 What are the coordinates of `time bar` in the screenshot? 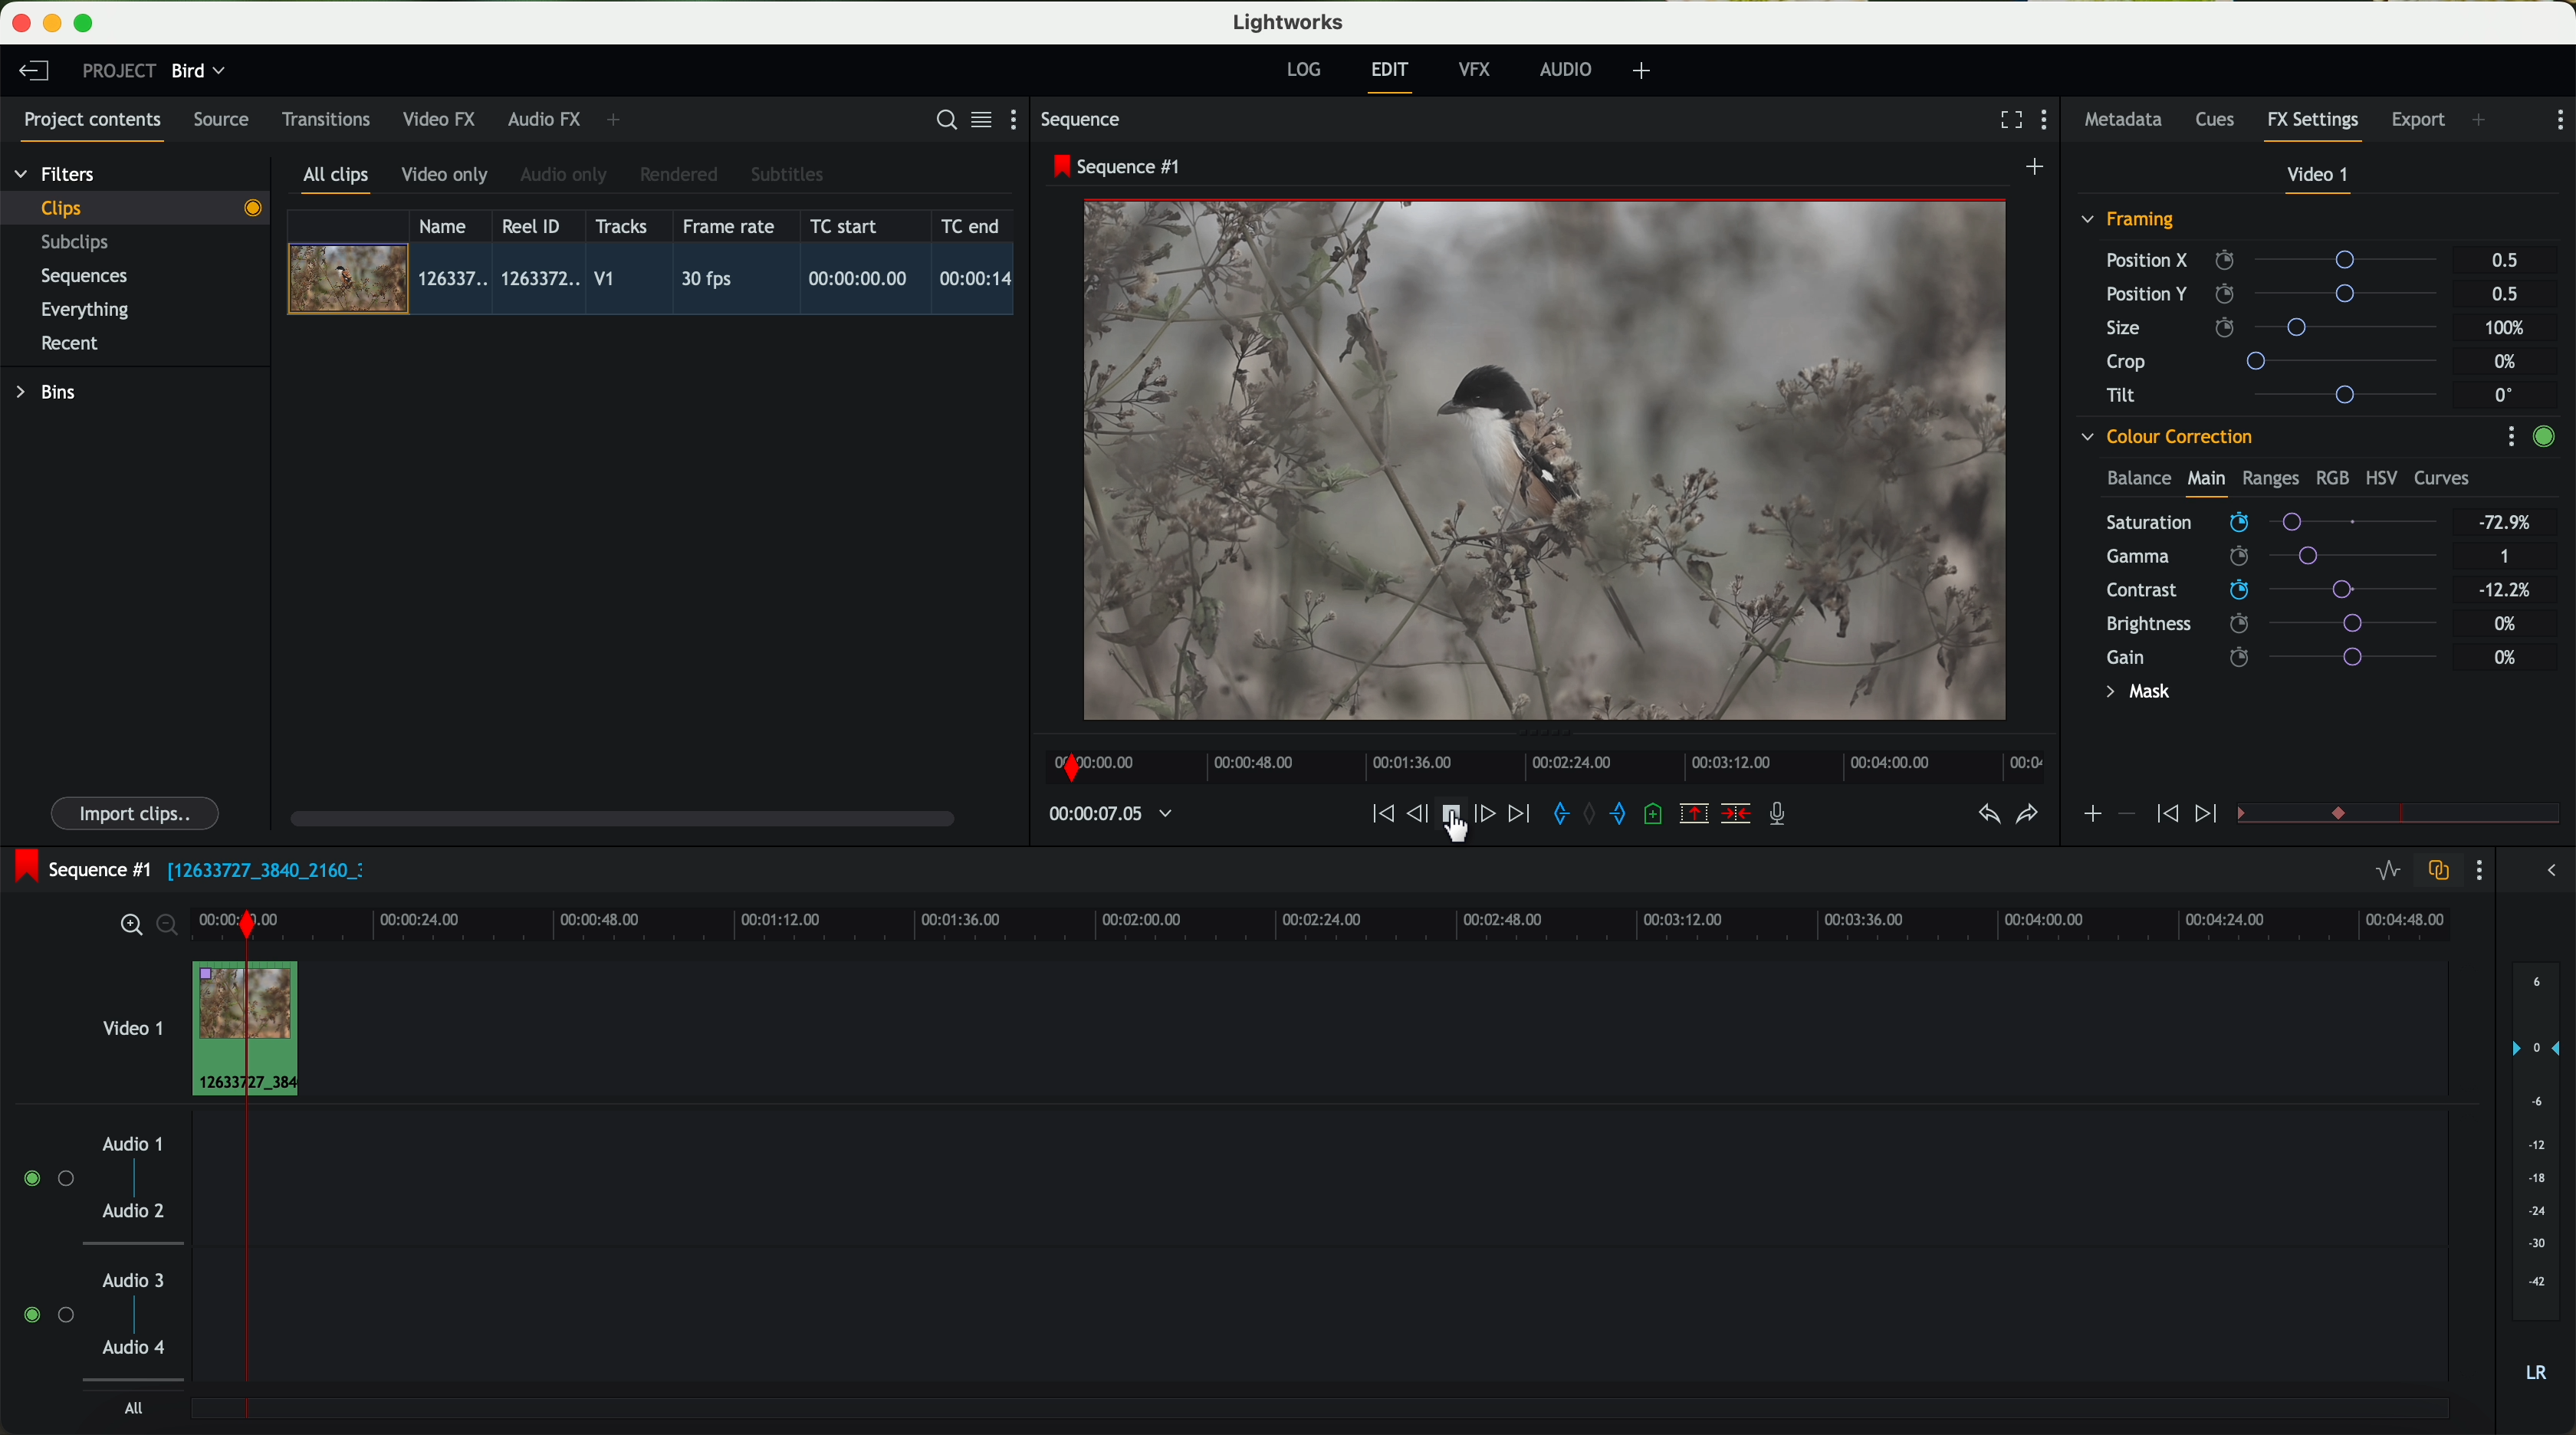 It's located at (246, 1169).